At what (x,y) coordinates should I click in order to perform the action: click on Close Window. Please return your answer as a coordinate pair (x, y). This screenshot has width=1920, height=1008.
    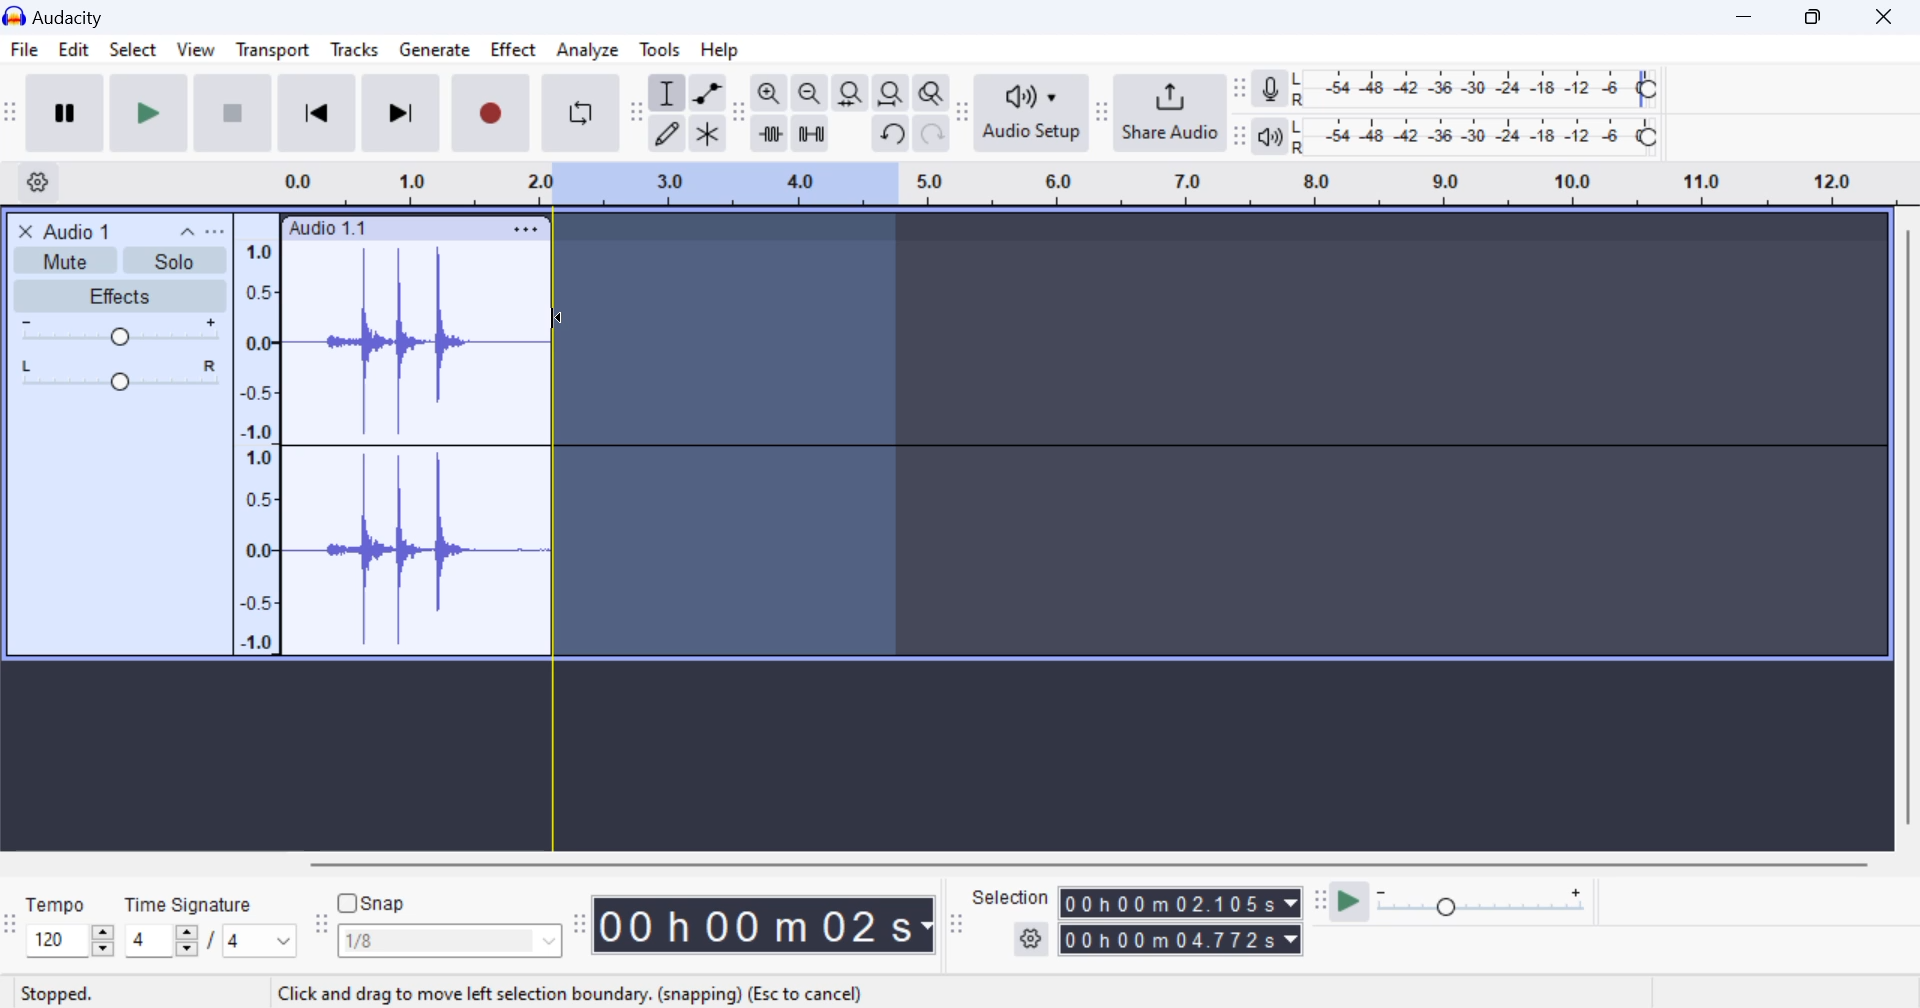
    Looking at the image, I should click on (1889, 14).